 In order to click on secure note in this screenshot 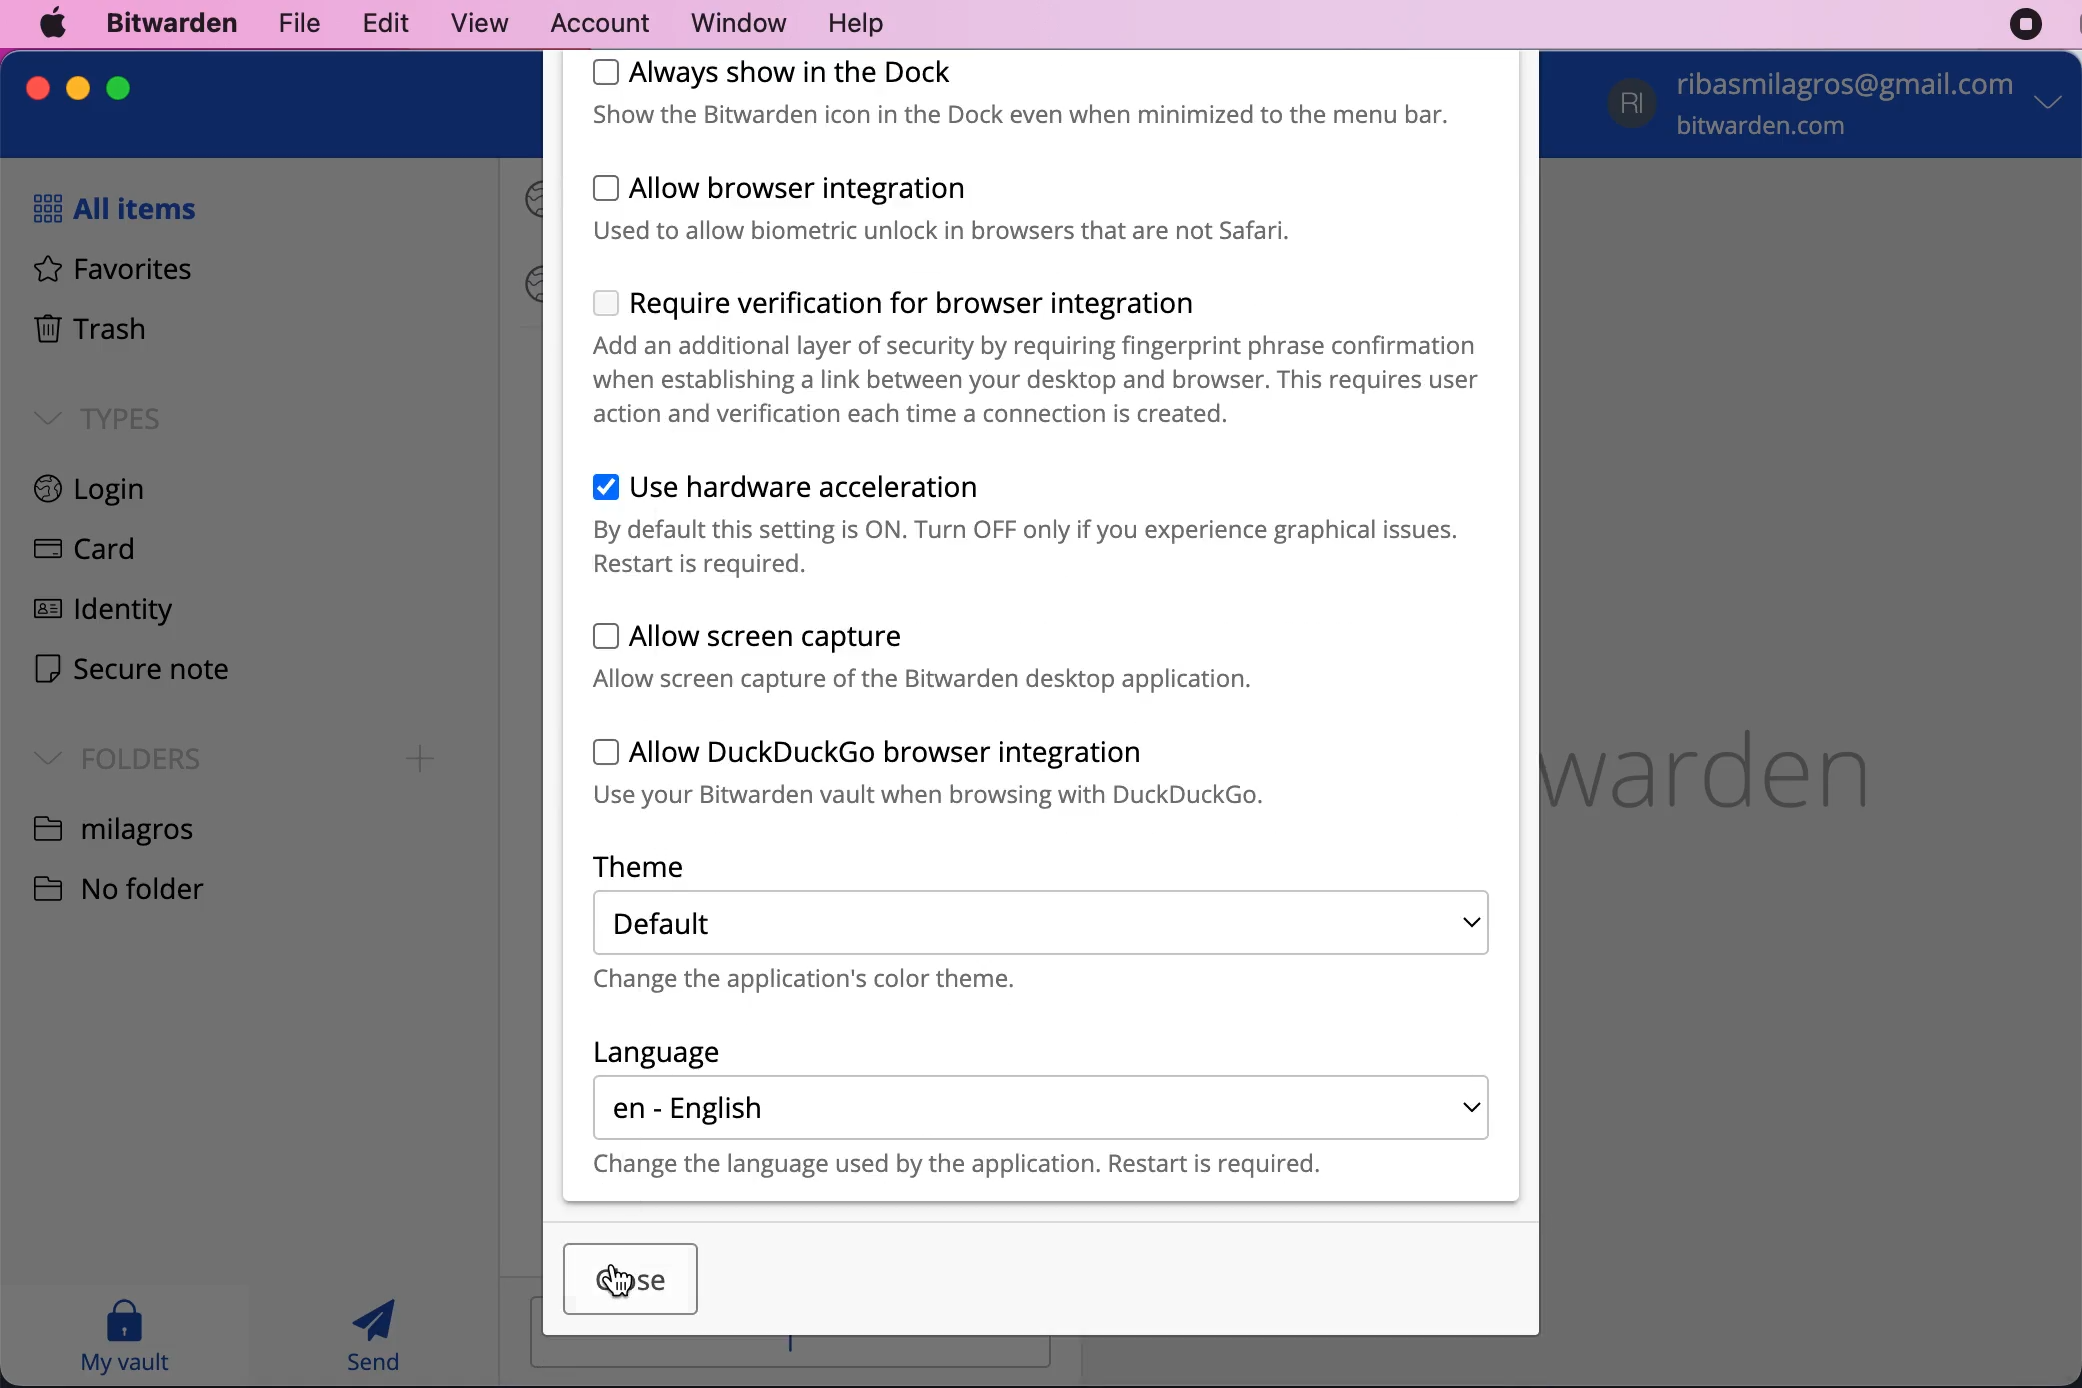, I will do `click(131, 672)`.